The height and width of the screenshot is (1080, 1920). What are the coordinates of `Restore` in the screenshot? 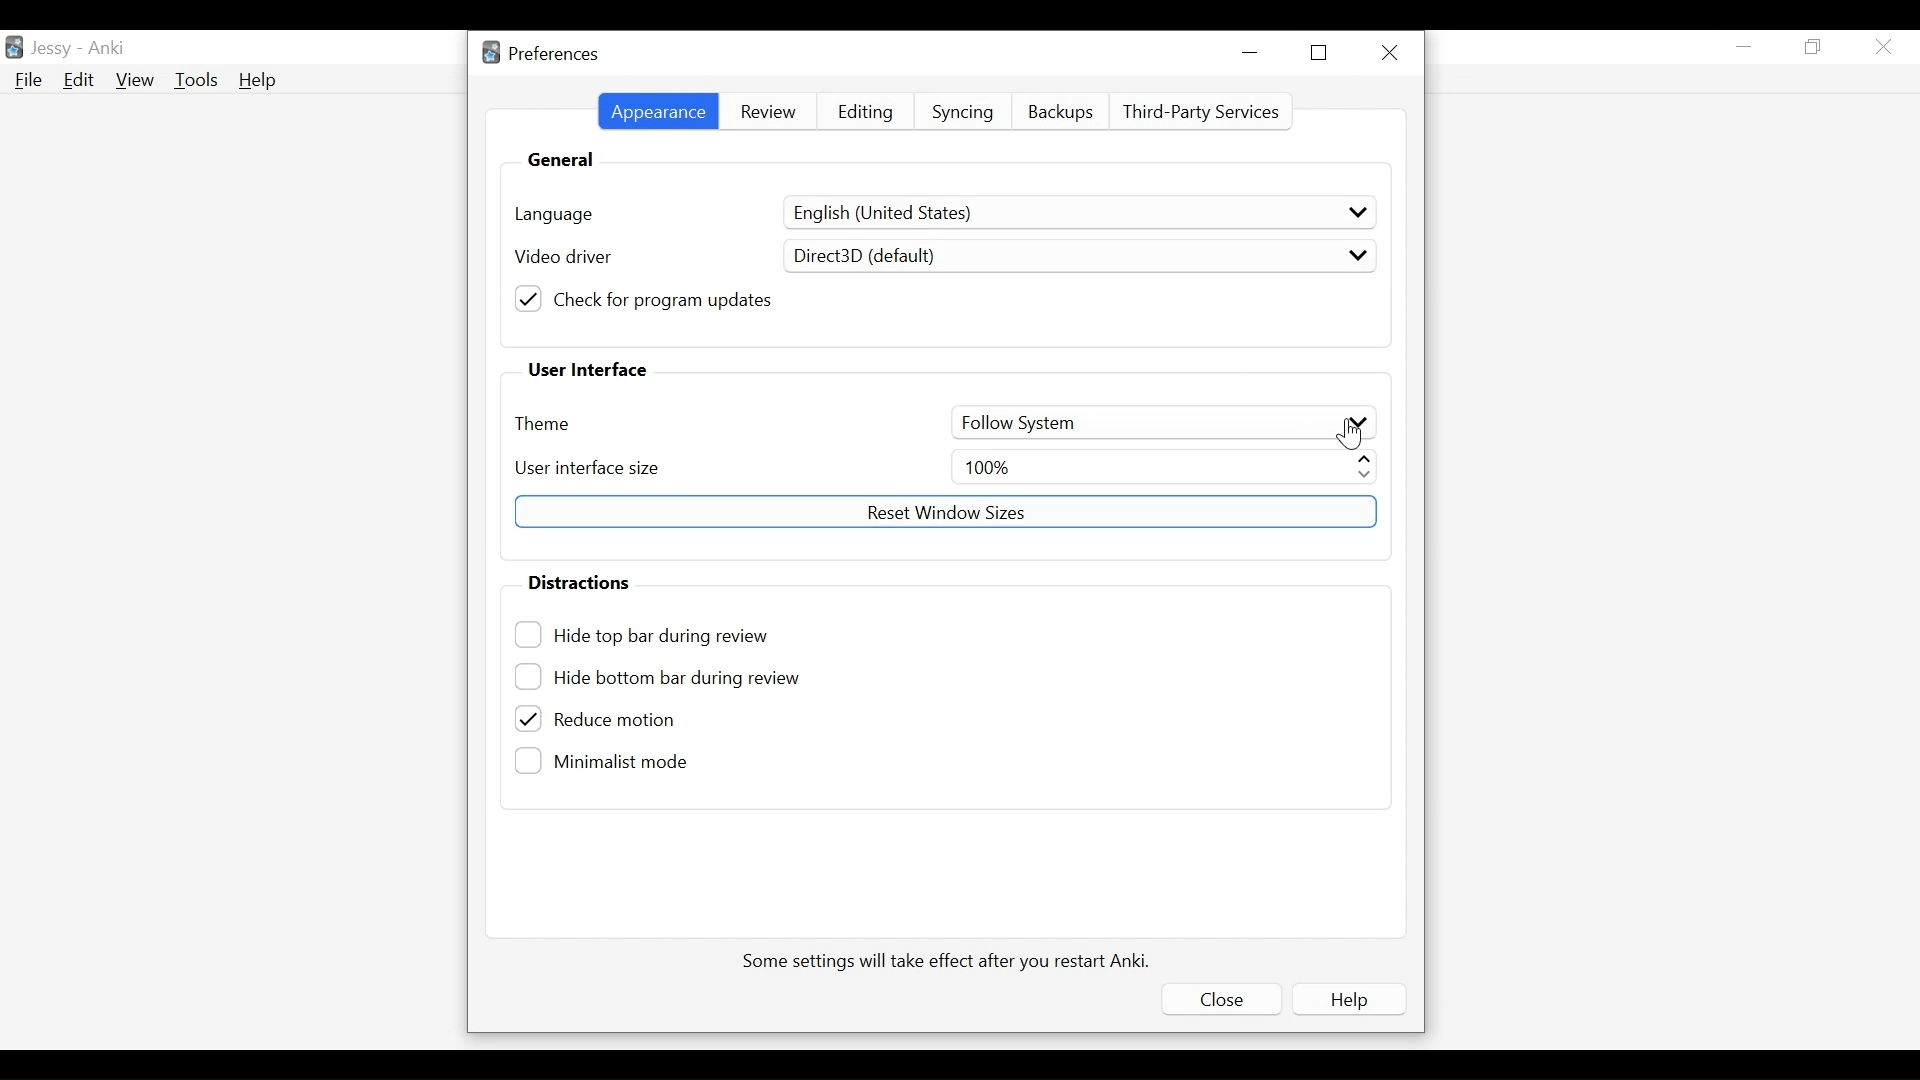 It's located at (1816, 47).